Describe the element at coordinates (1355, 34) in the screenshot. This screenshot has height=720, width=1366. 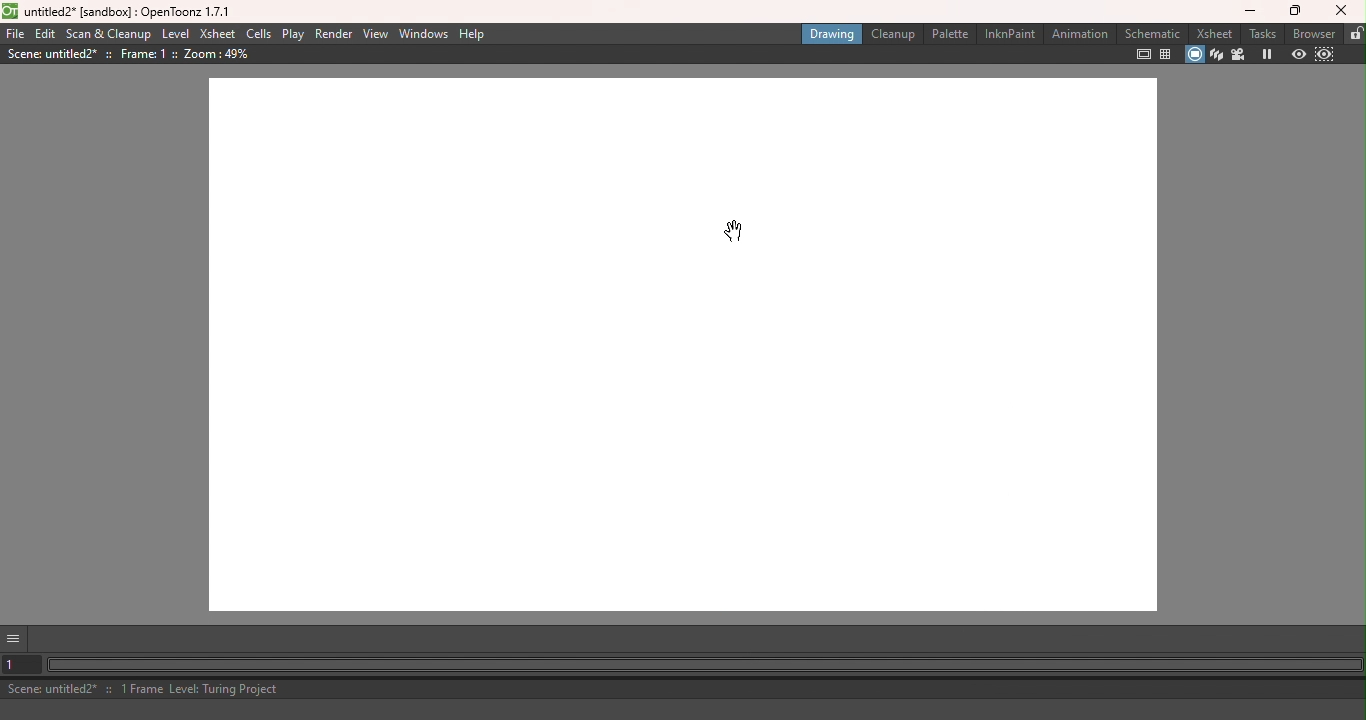
I see `Lock rooms tab` at that location.